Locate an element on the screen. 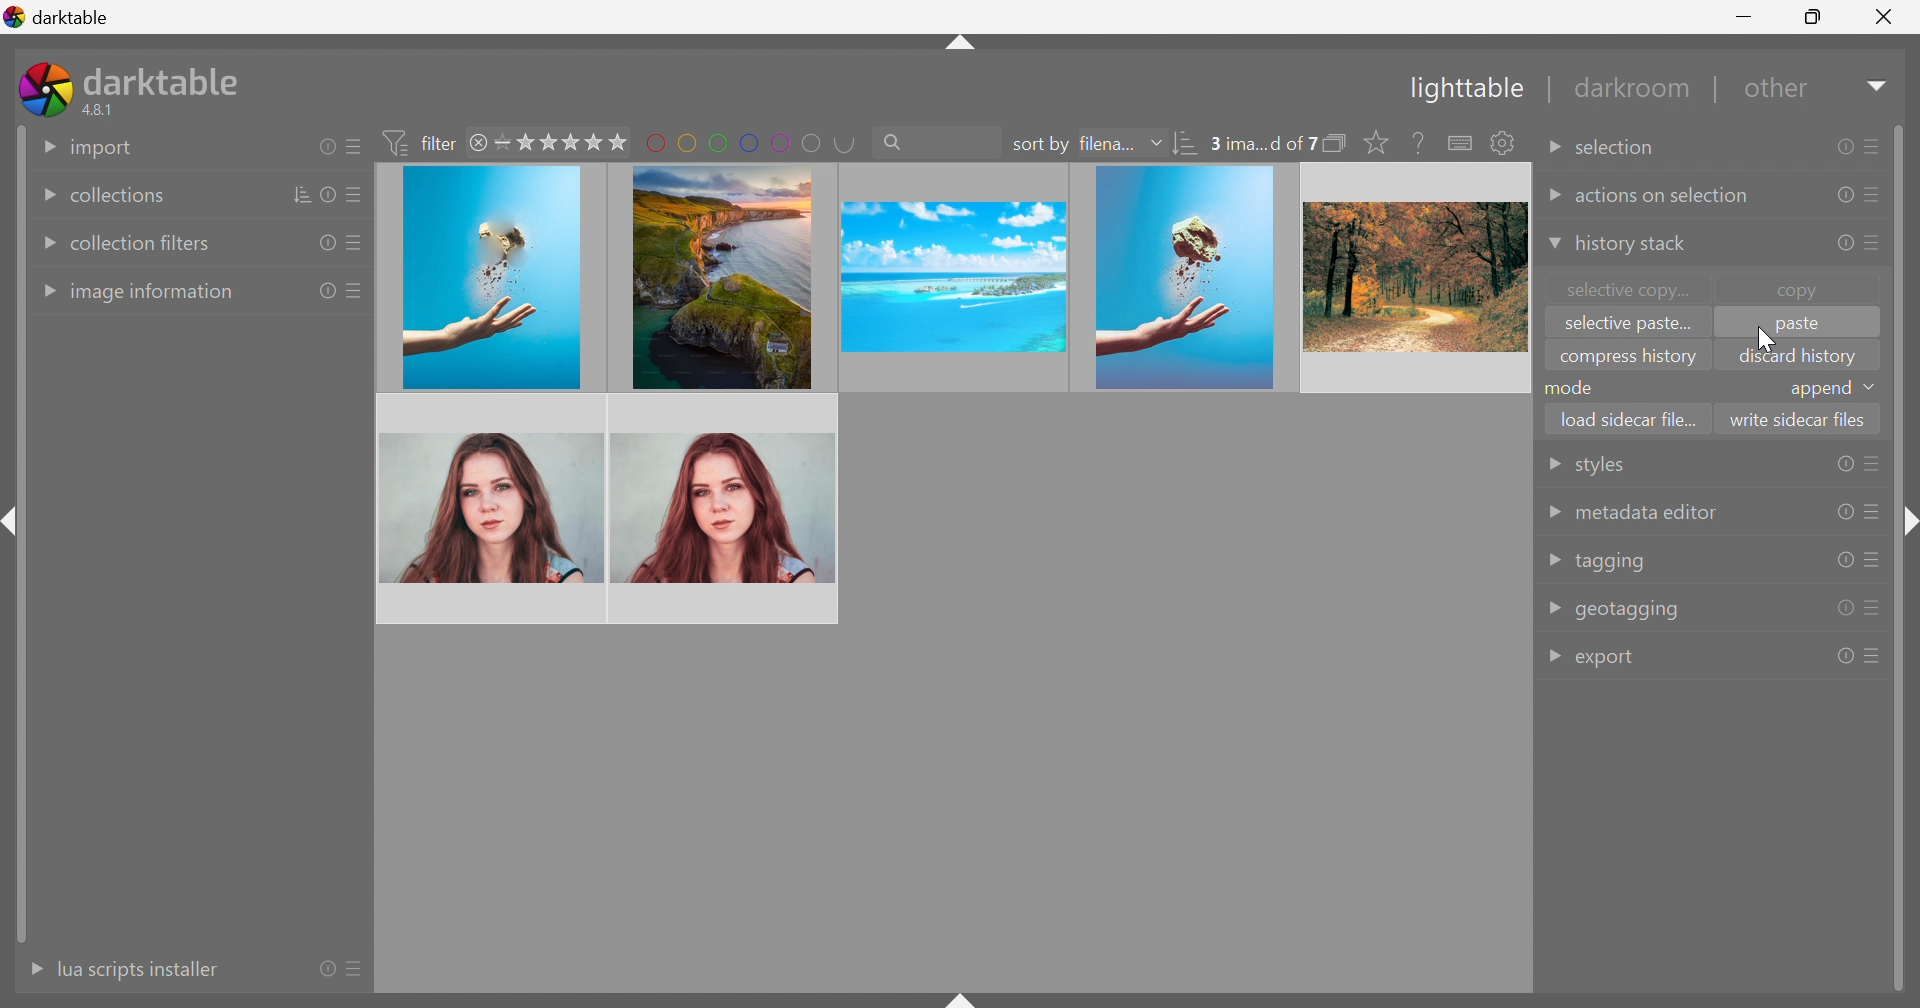 Image resolution: width=1920 pixels, height=1008 pixels. 4.8.1 is located at coordinates (106, 111).